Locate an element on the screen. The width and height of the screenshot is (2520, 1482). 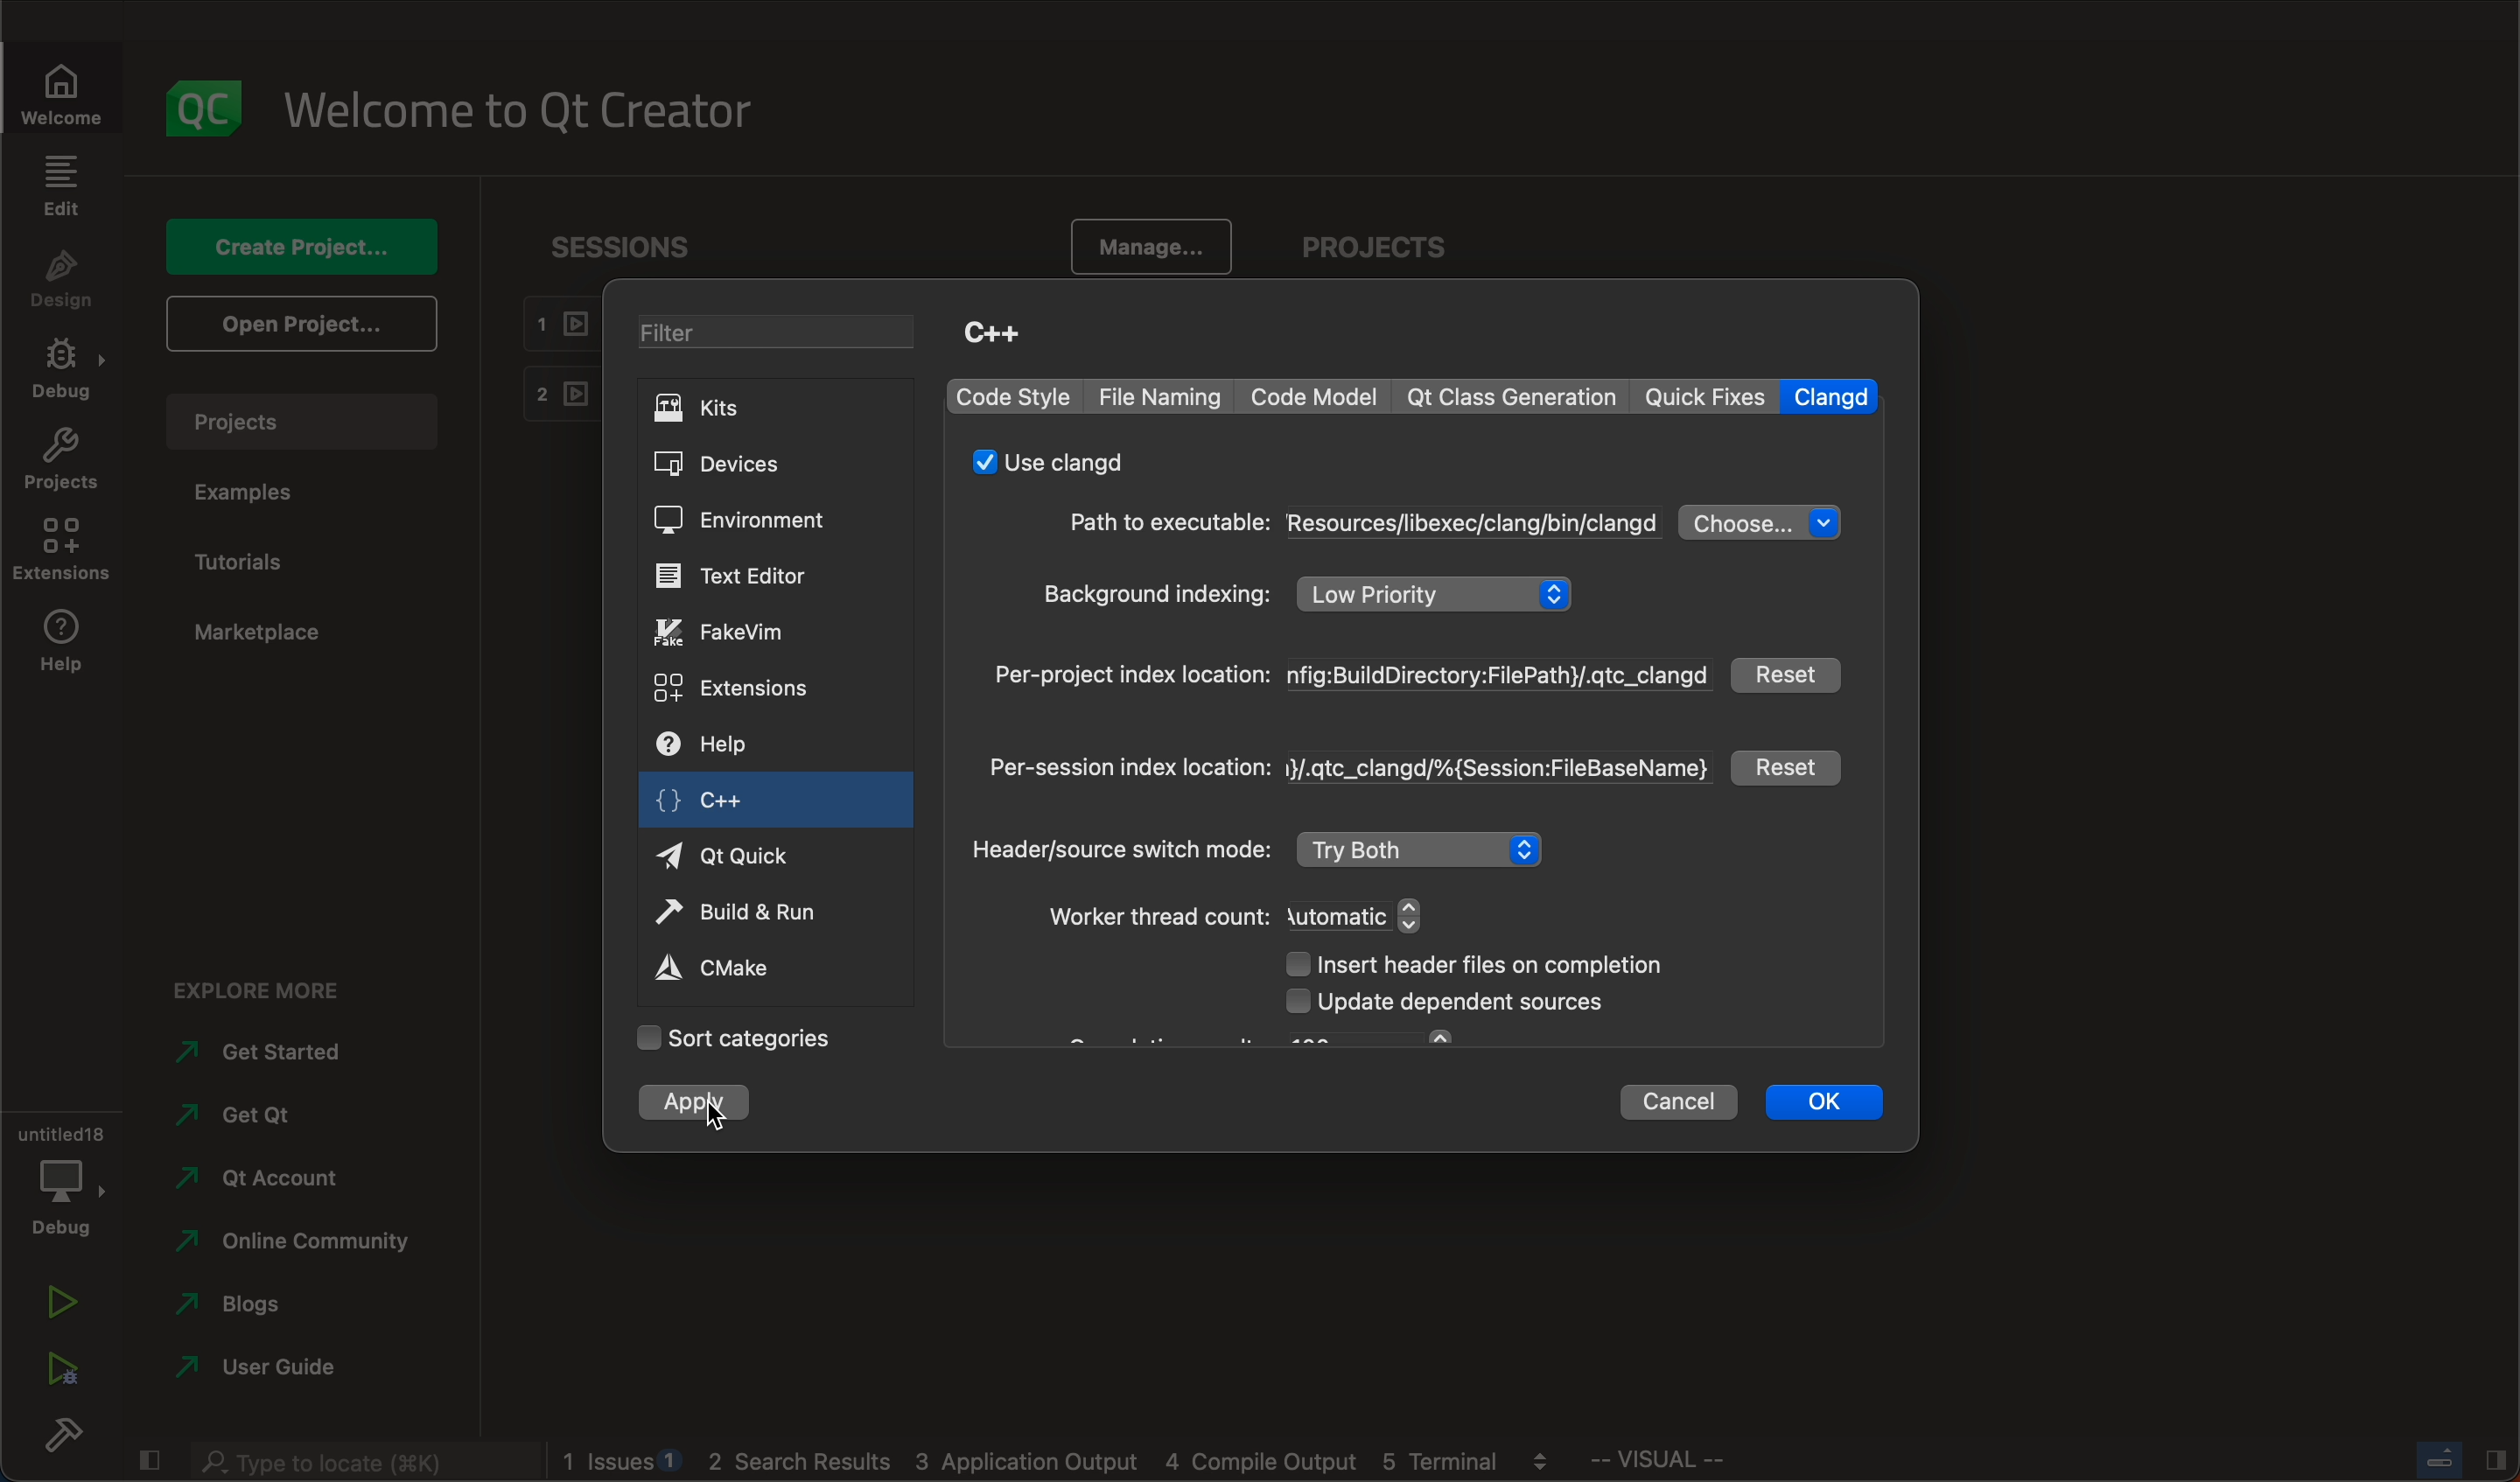
cmake is located at coordinates (742, 968).